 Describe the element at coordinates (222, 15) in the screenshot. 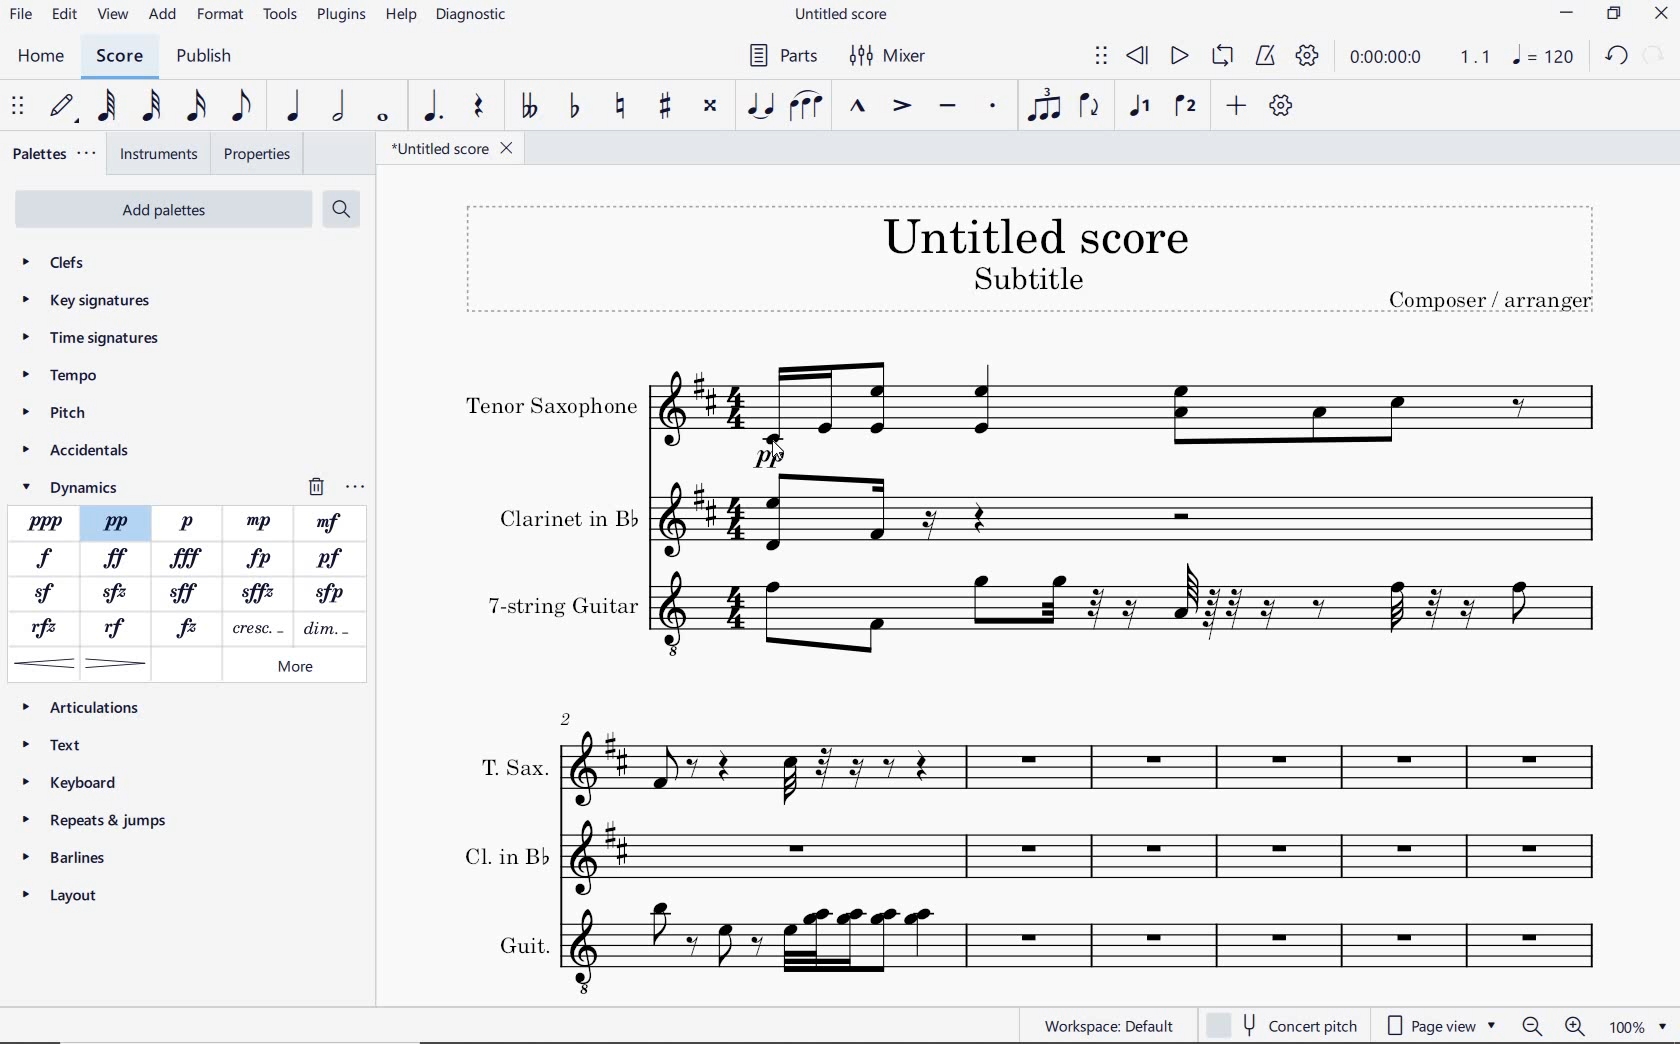

I see `format` at that location.